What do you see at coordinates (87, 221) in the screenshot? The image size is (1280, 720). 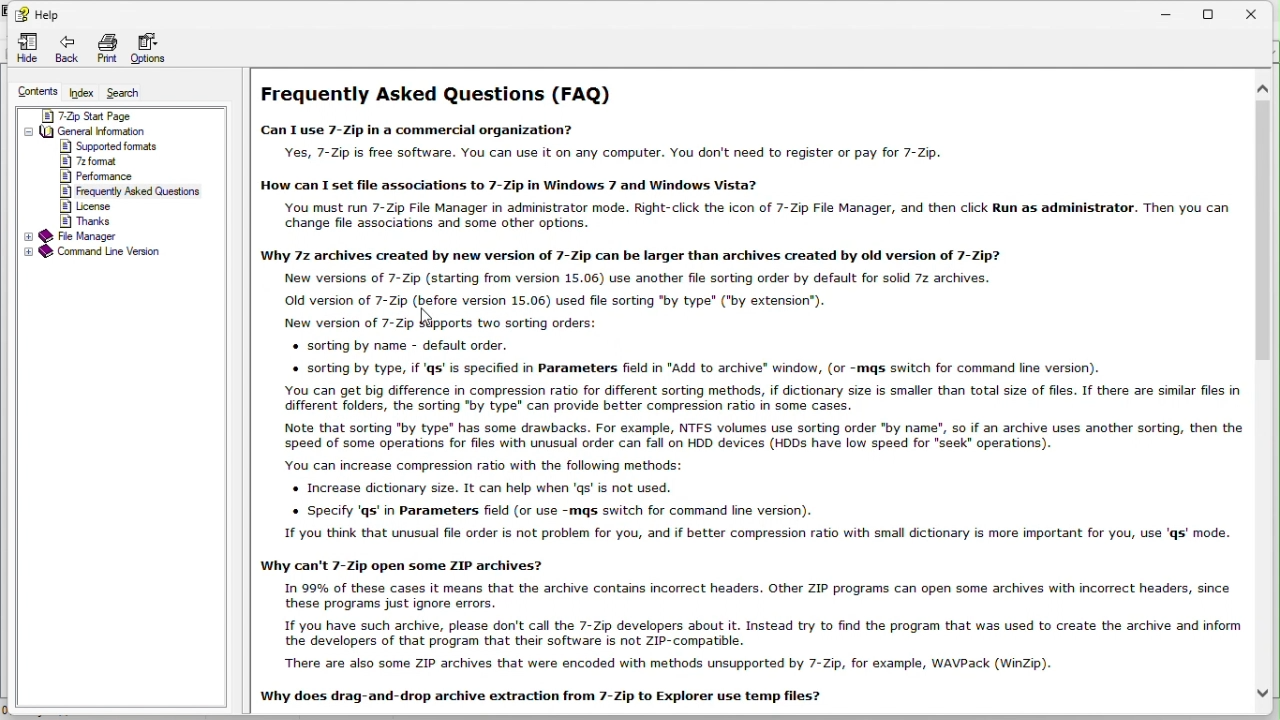 I see `thanks` at bounding box center [87, 221].